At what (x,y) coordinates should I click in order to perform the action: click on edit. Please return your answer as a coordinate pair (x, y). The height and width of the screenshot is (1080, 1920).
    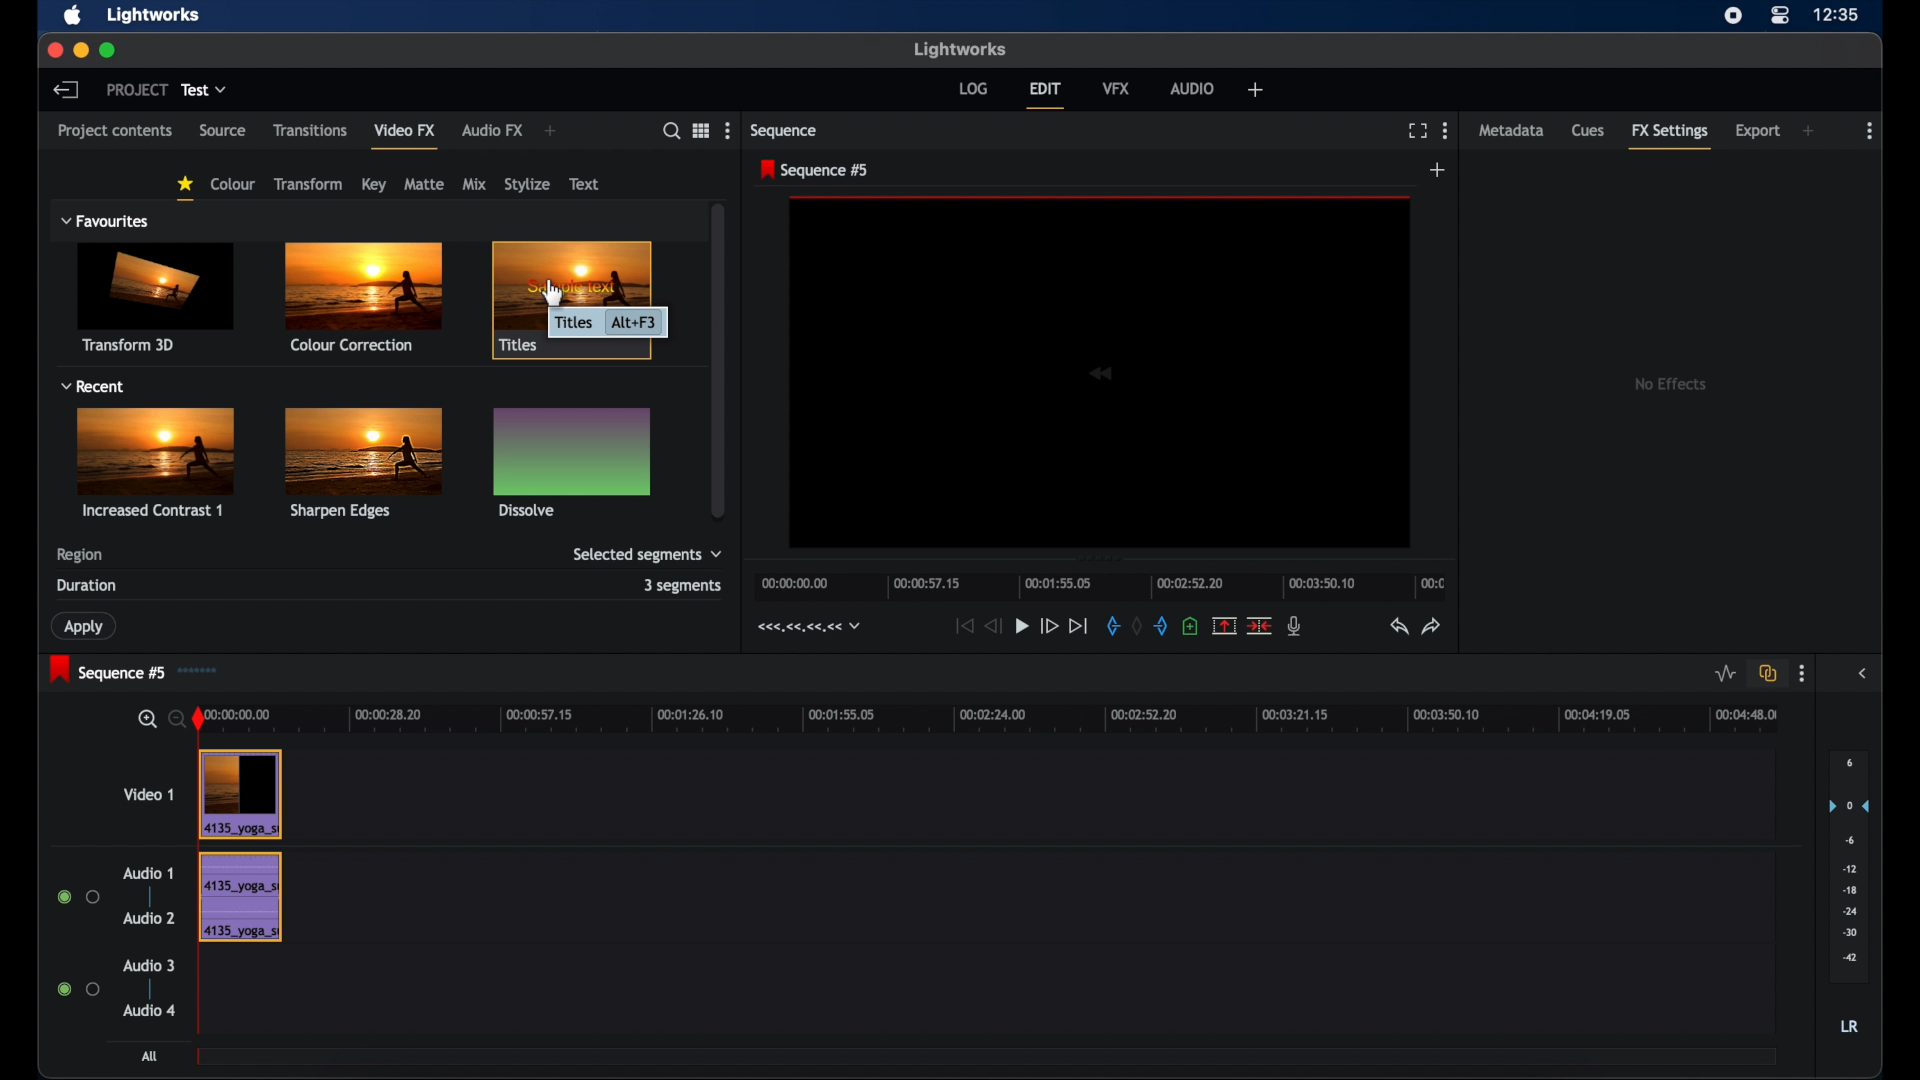
    Looking at the image, I should click on (1046, 95).